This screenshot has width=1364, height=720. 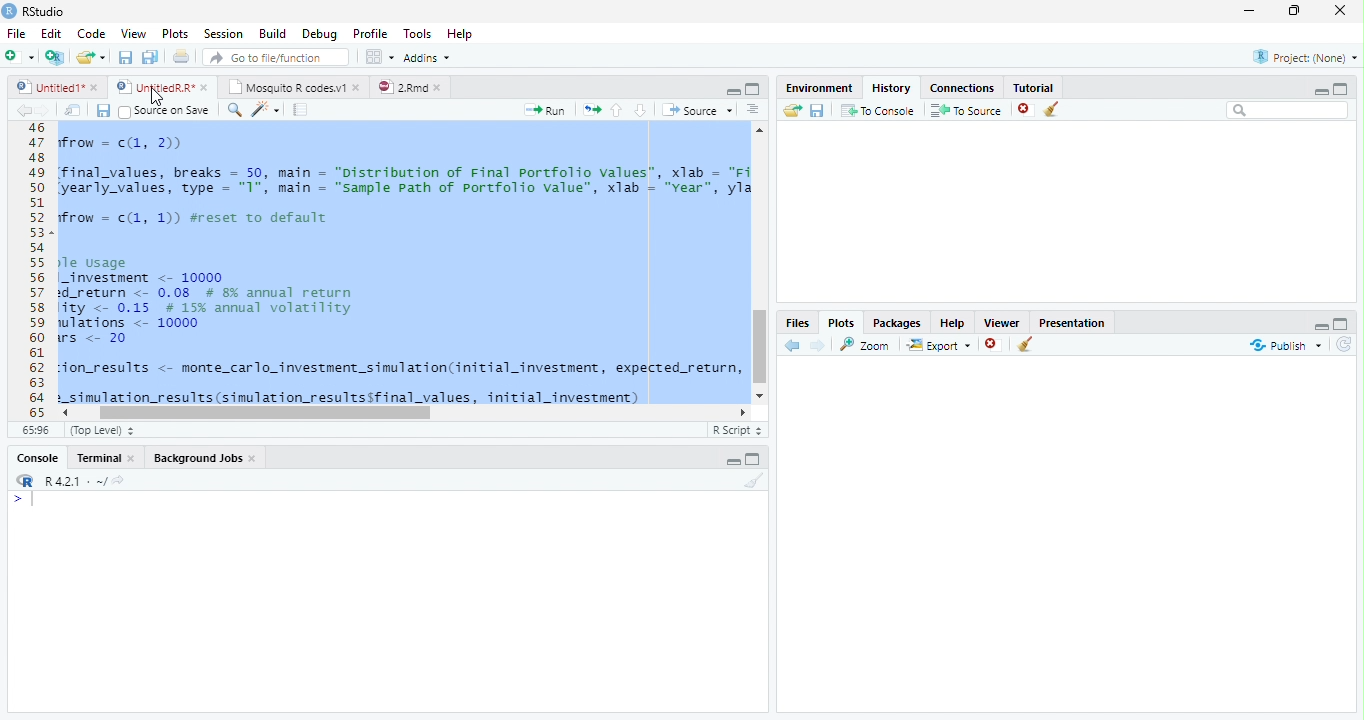 What do you see at coordinates (44, 110) in the screenshot?
I see `next source location` at bounding box center [44, 110].